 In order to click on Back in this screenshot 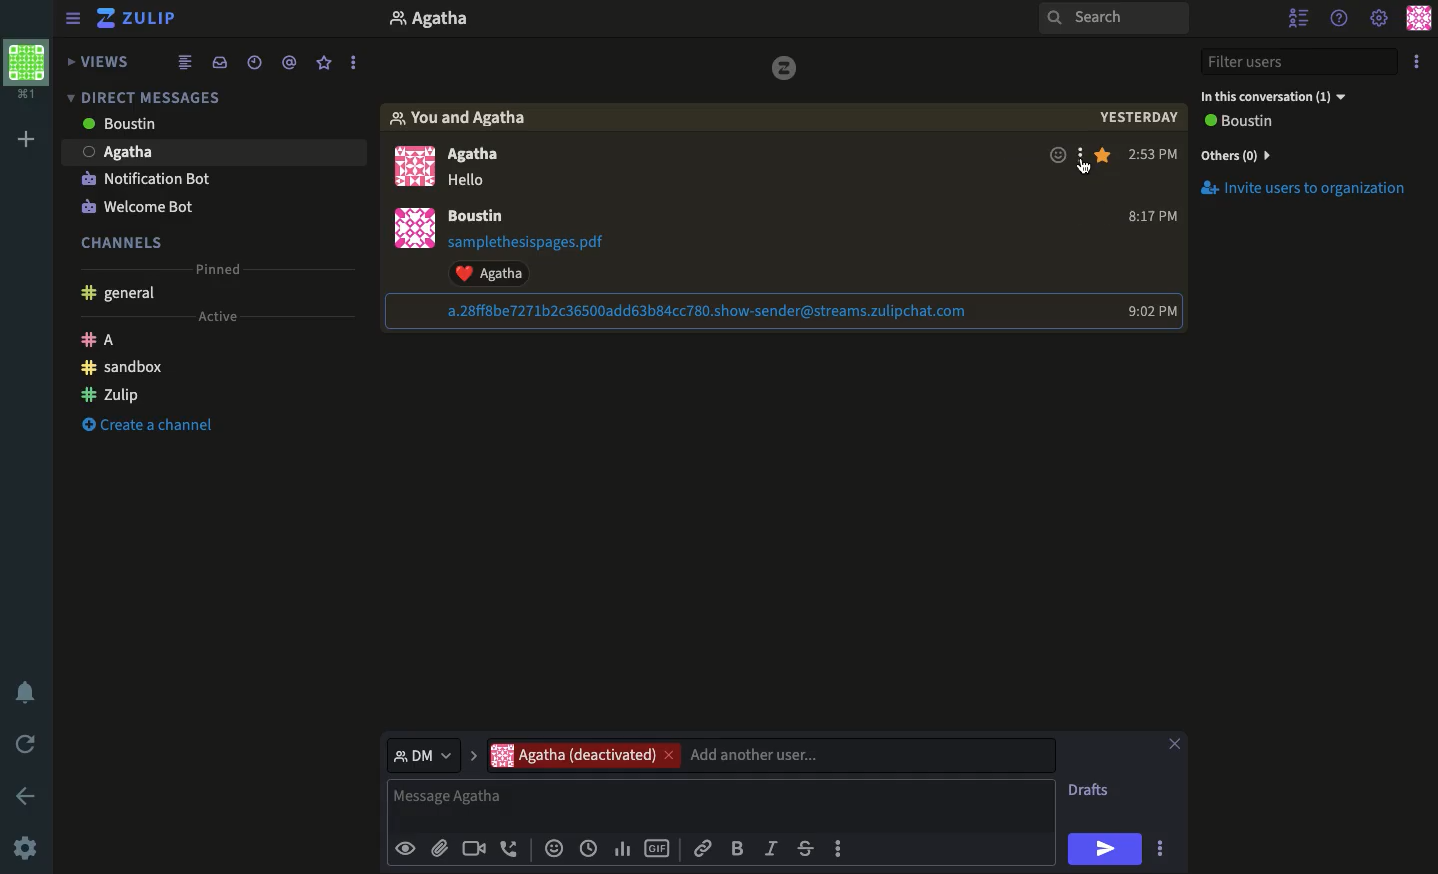, I will do `click(22, 794)`.